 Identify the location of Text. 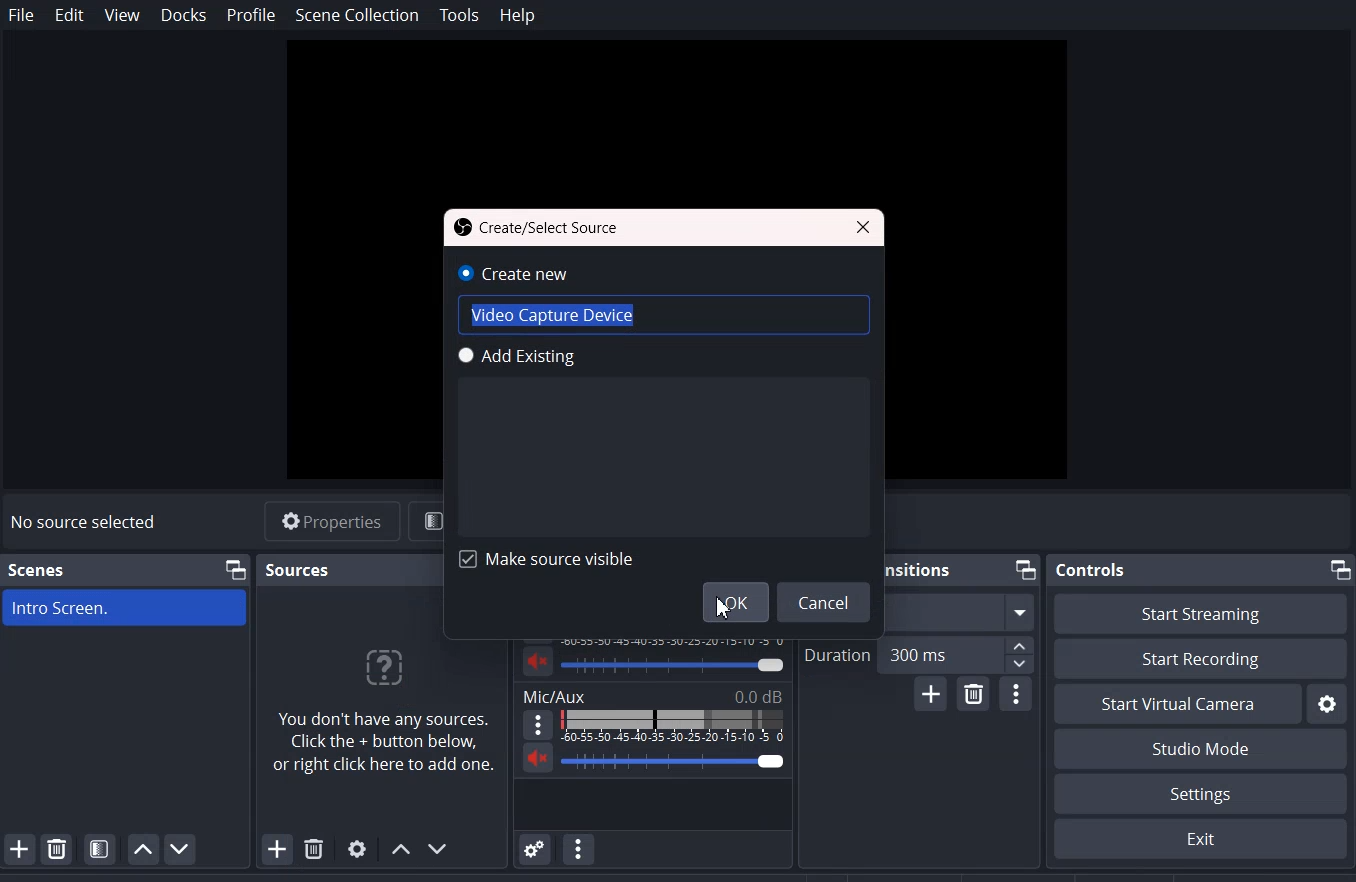
(673, 667).